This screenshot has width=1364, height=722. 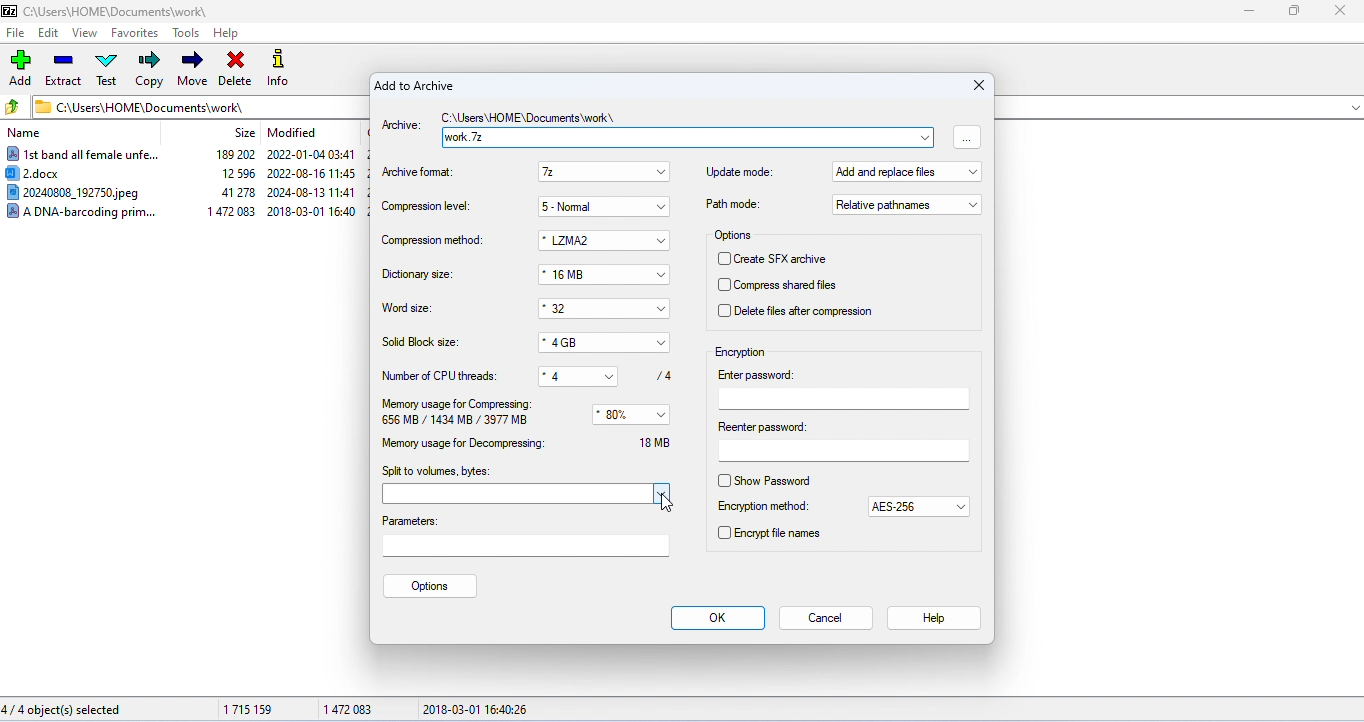 What do you see at coordinates (422, 173) in the screenshot?
I see `archive format` at bounding box center [422, 173].